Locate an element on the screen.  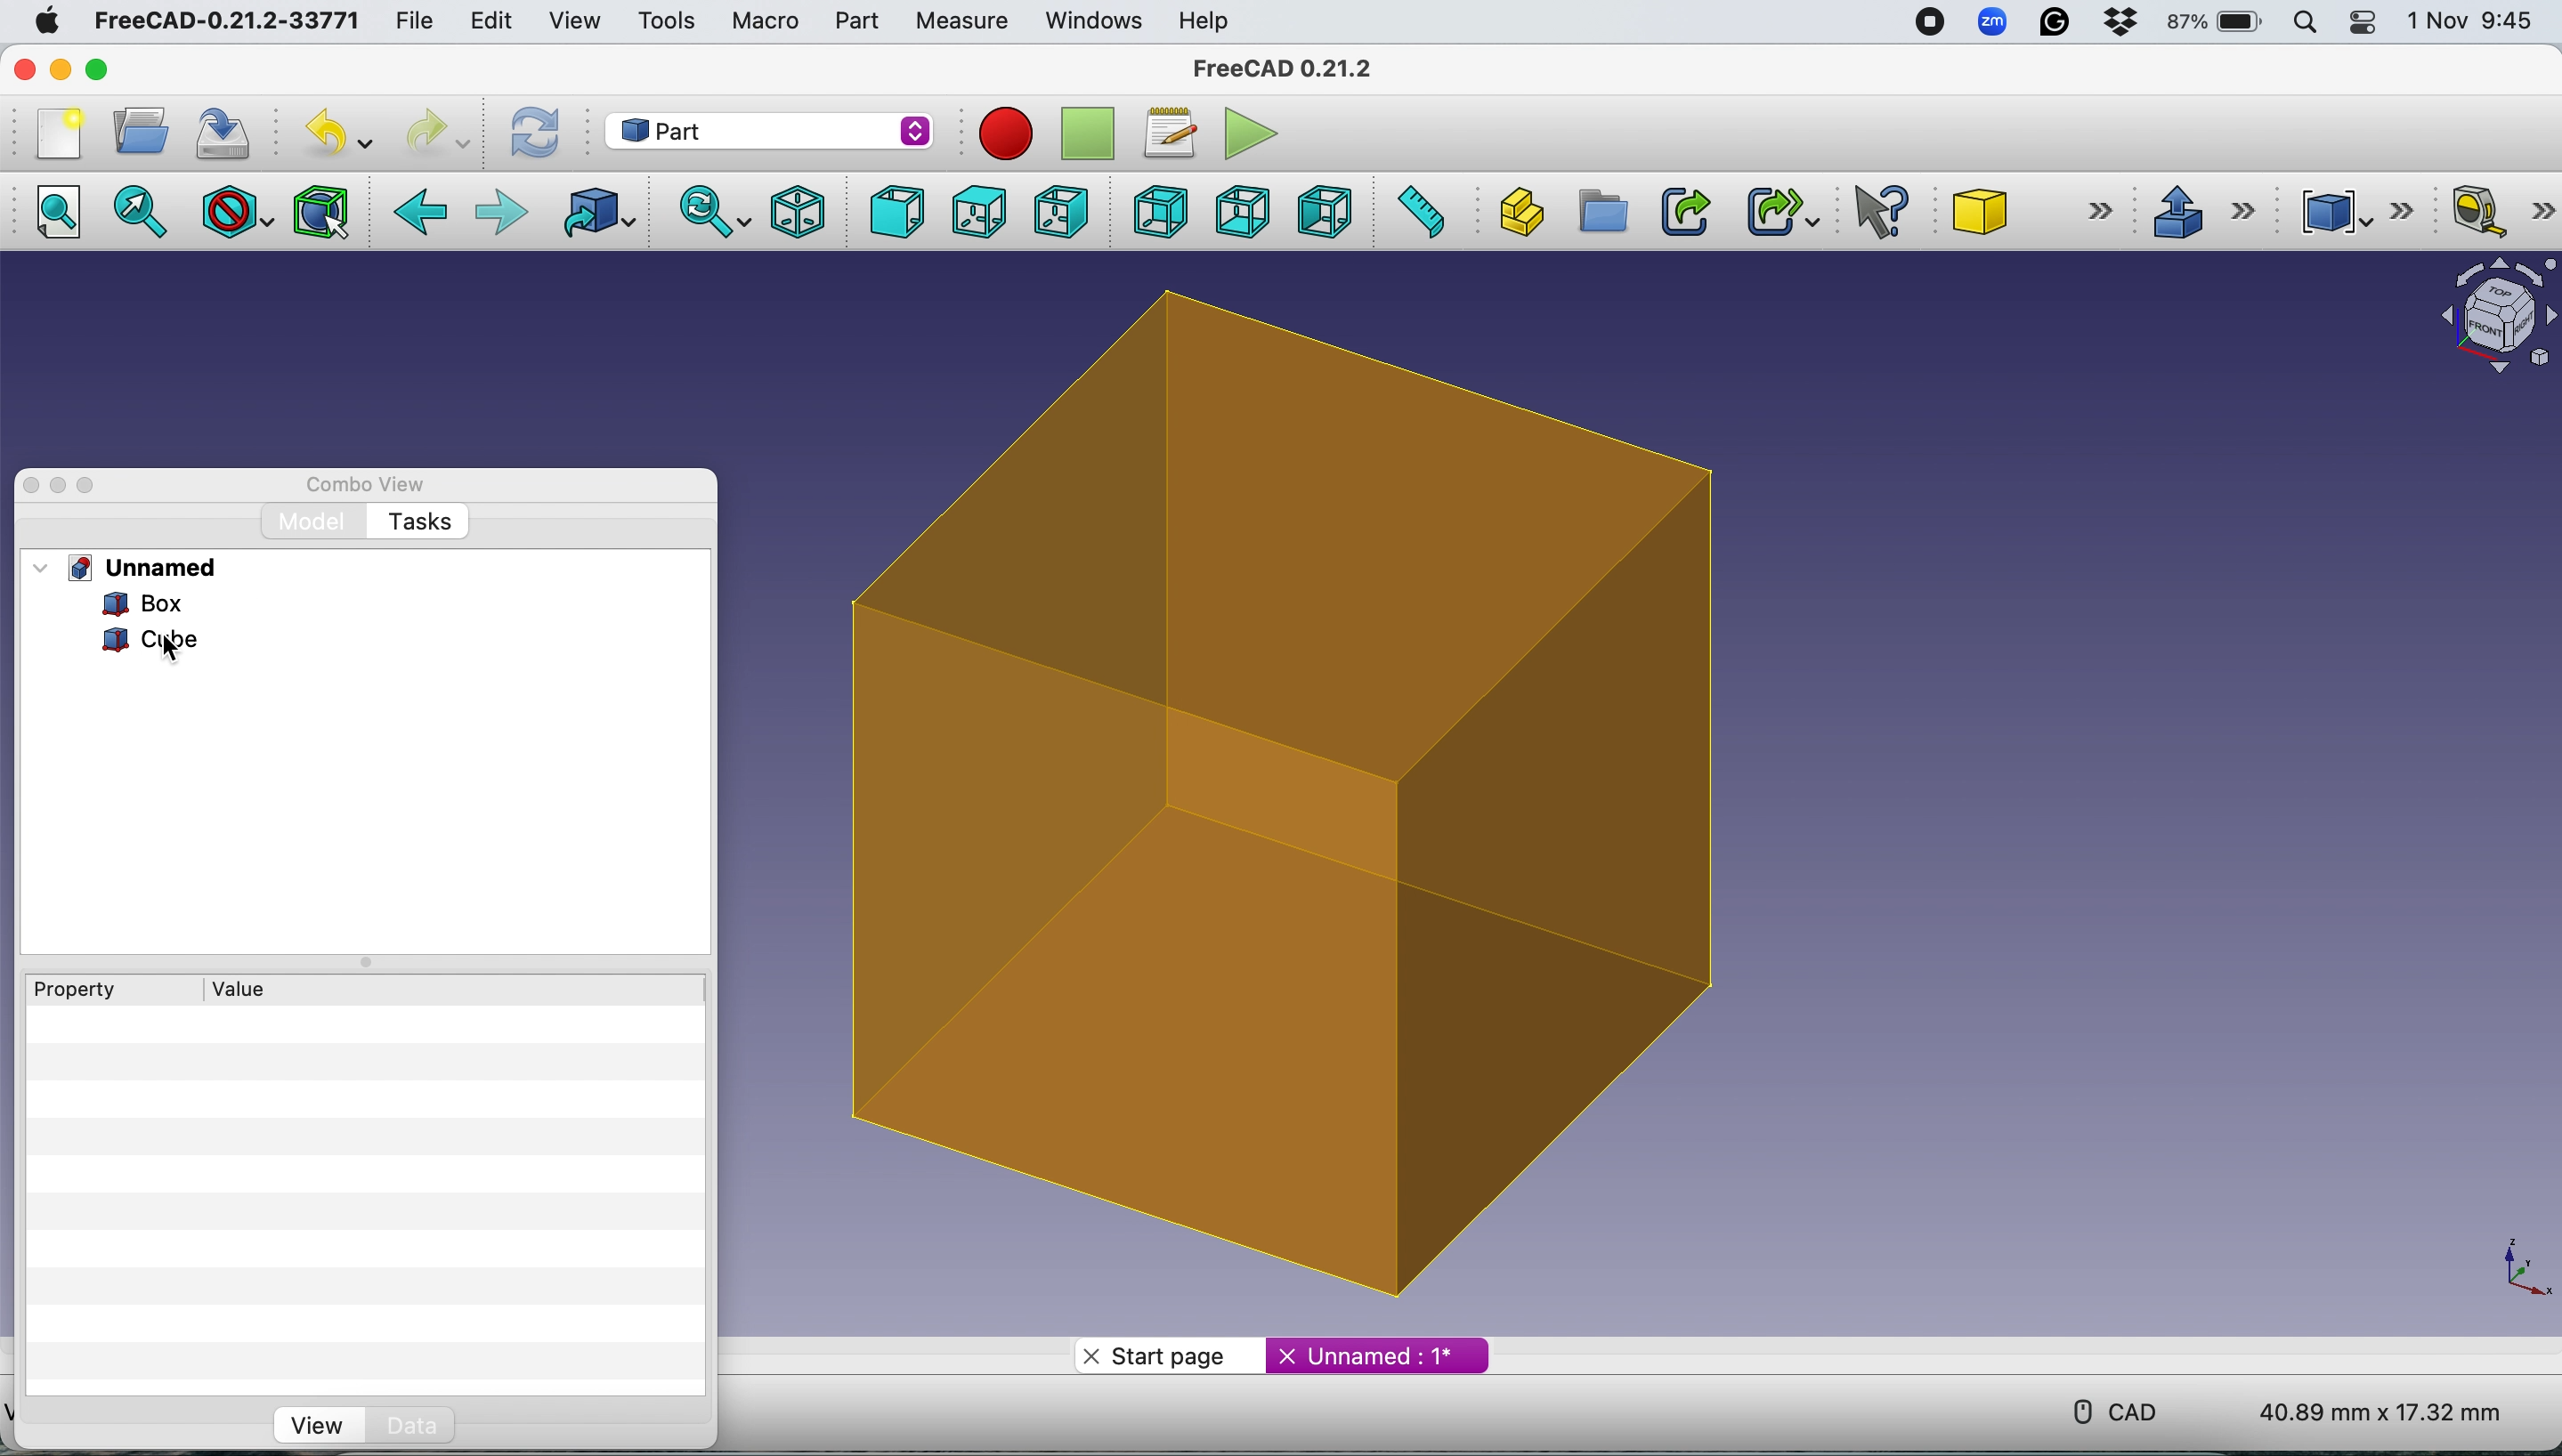
Make sub link is located at coordinates (1773, 208).